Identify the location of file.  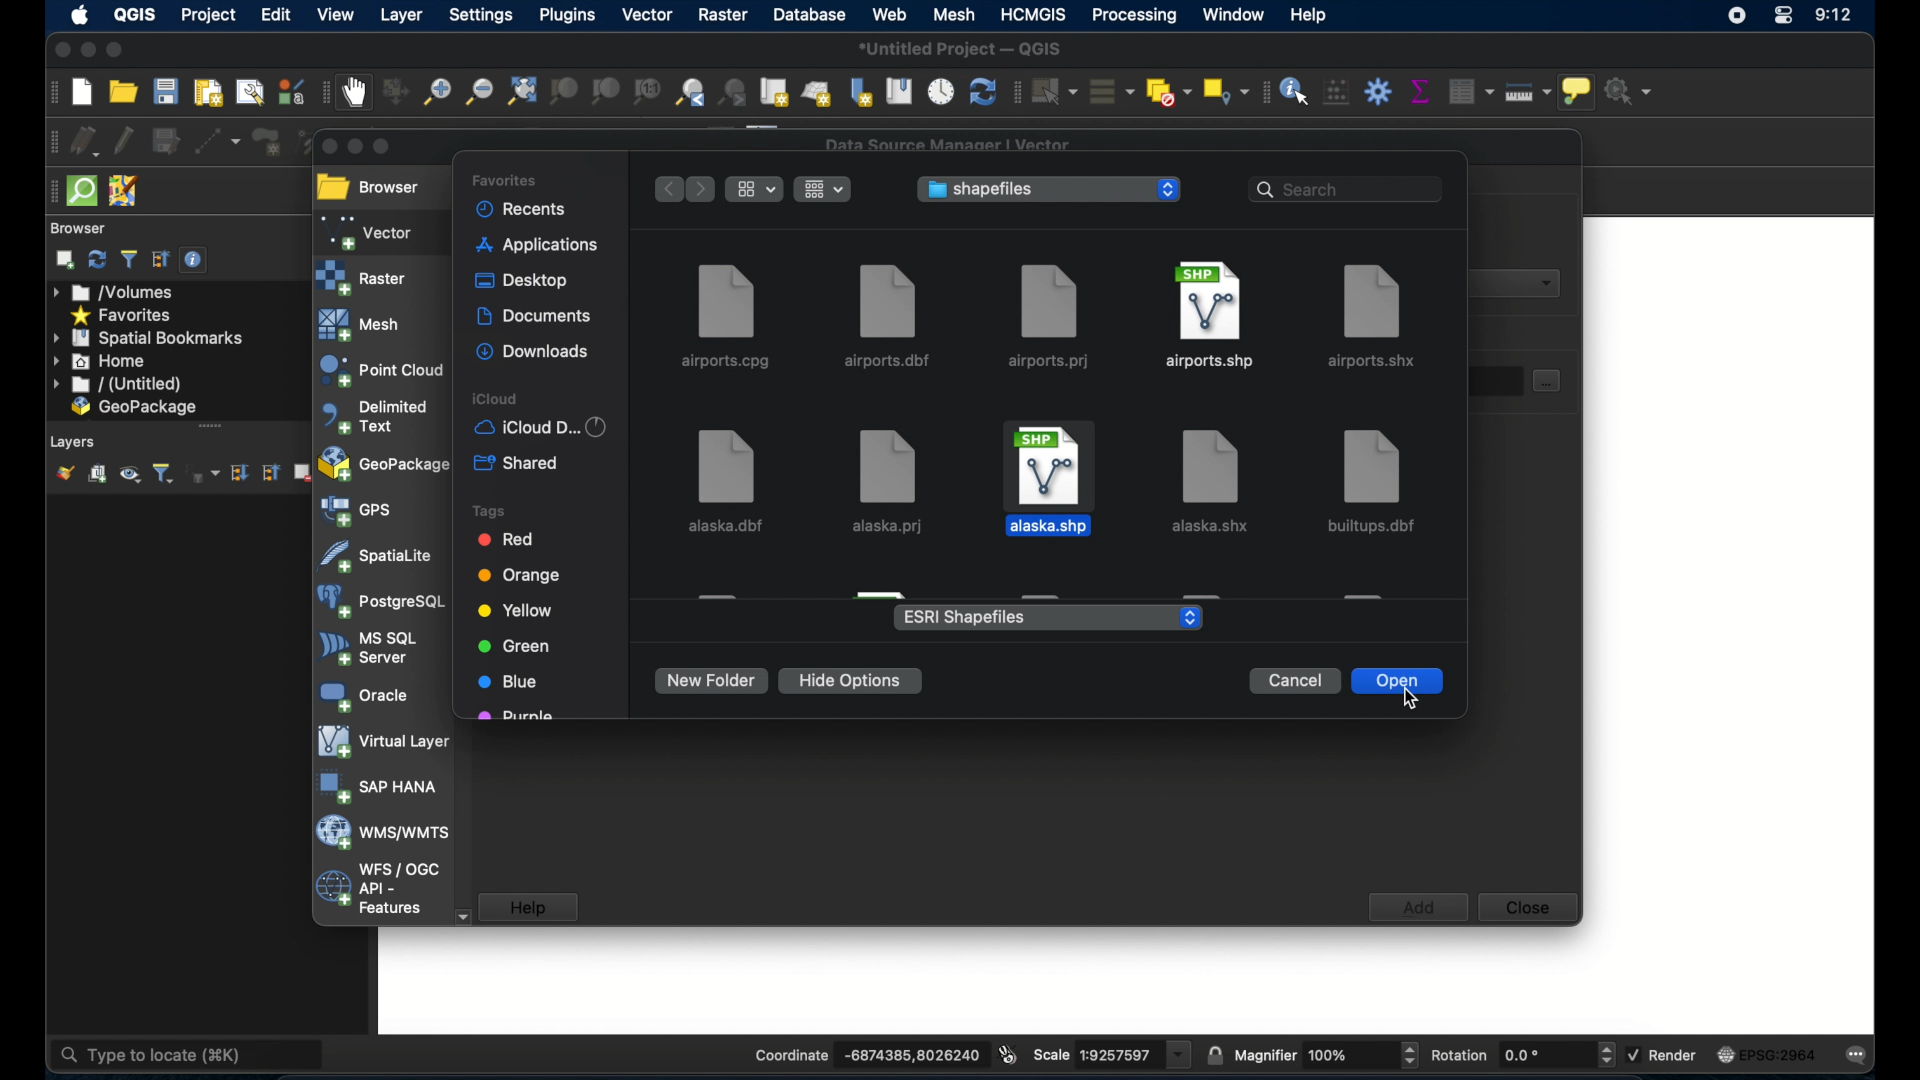
(1047, 479).